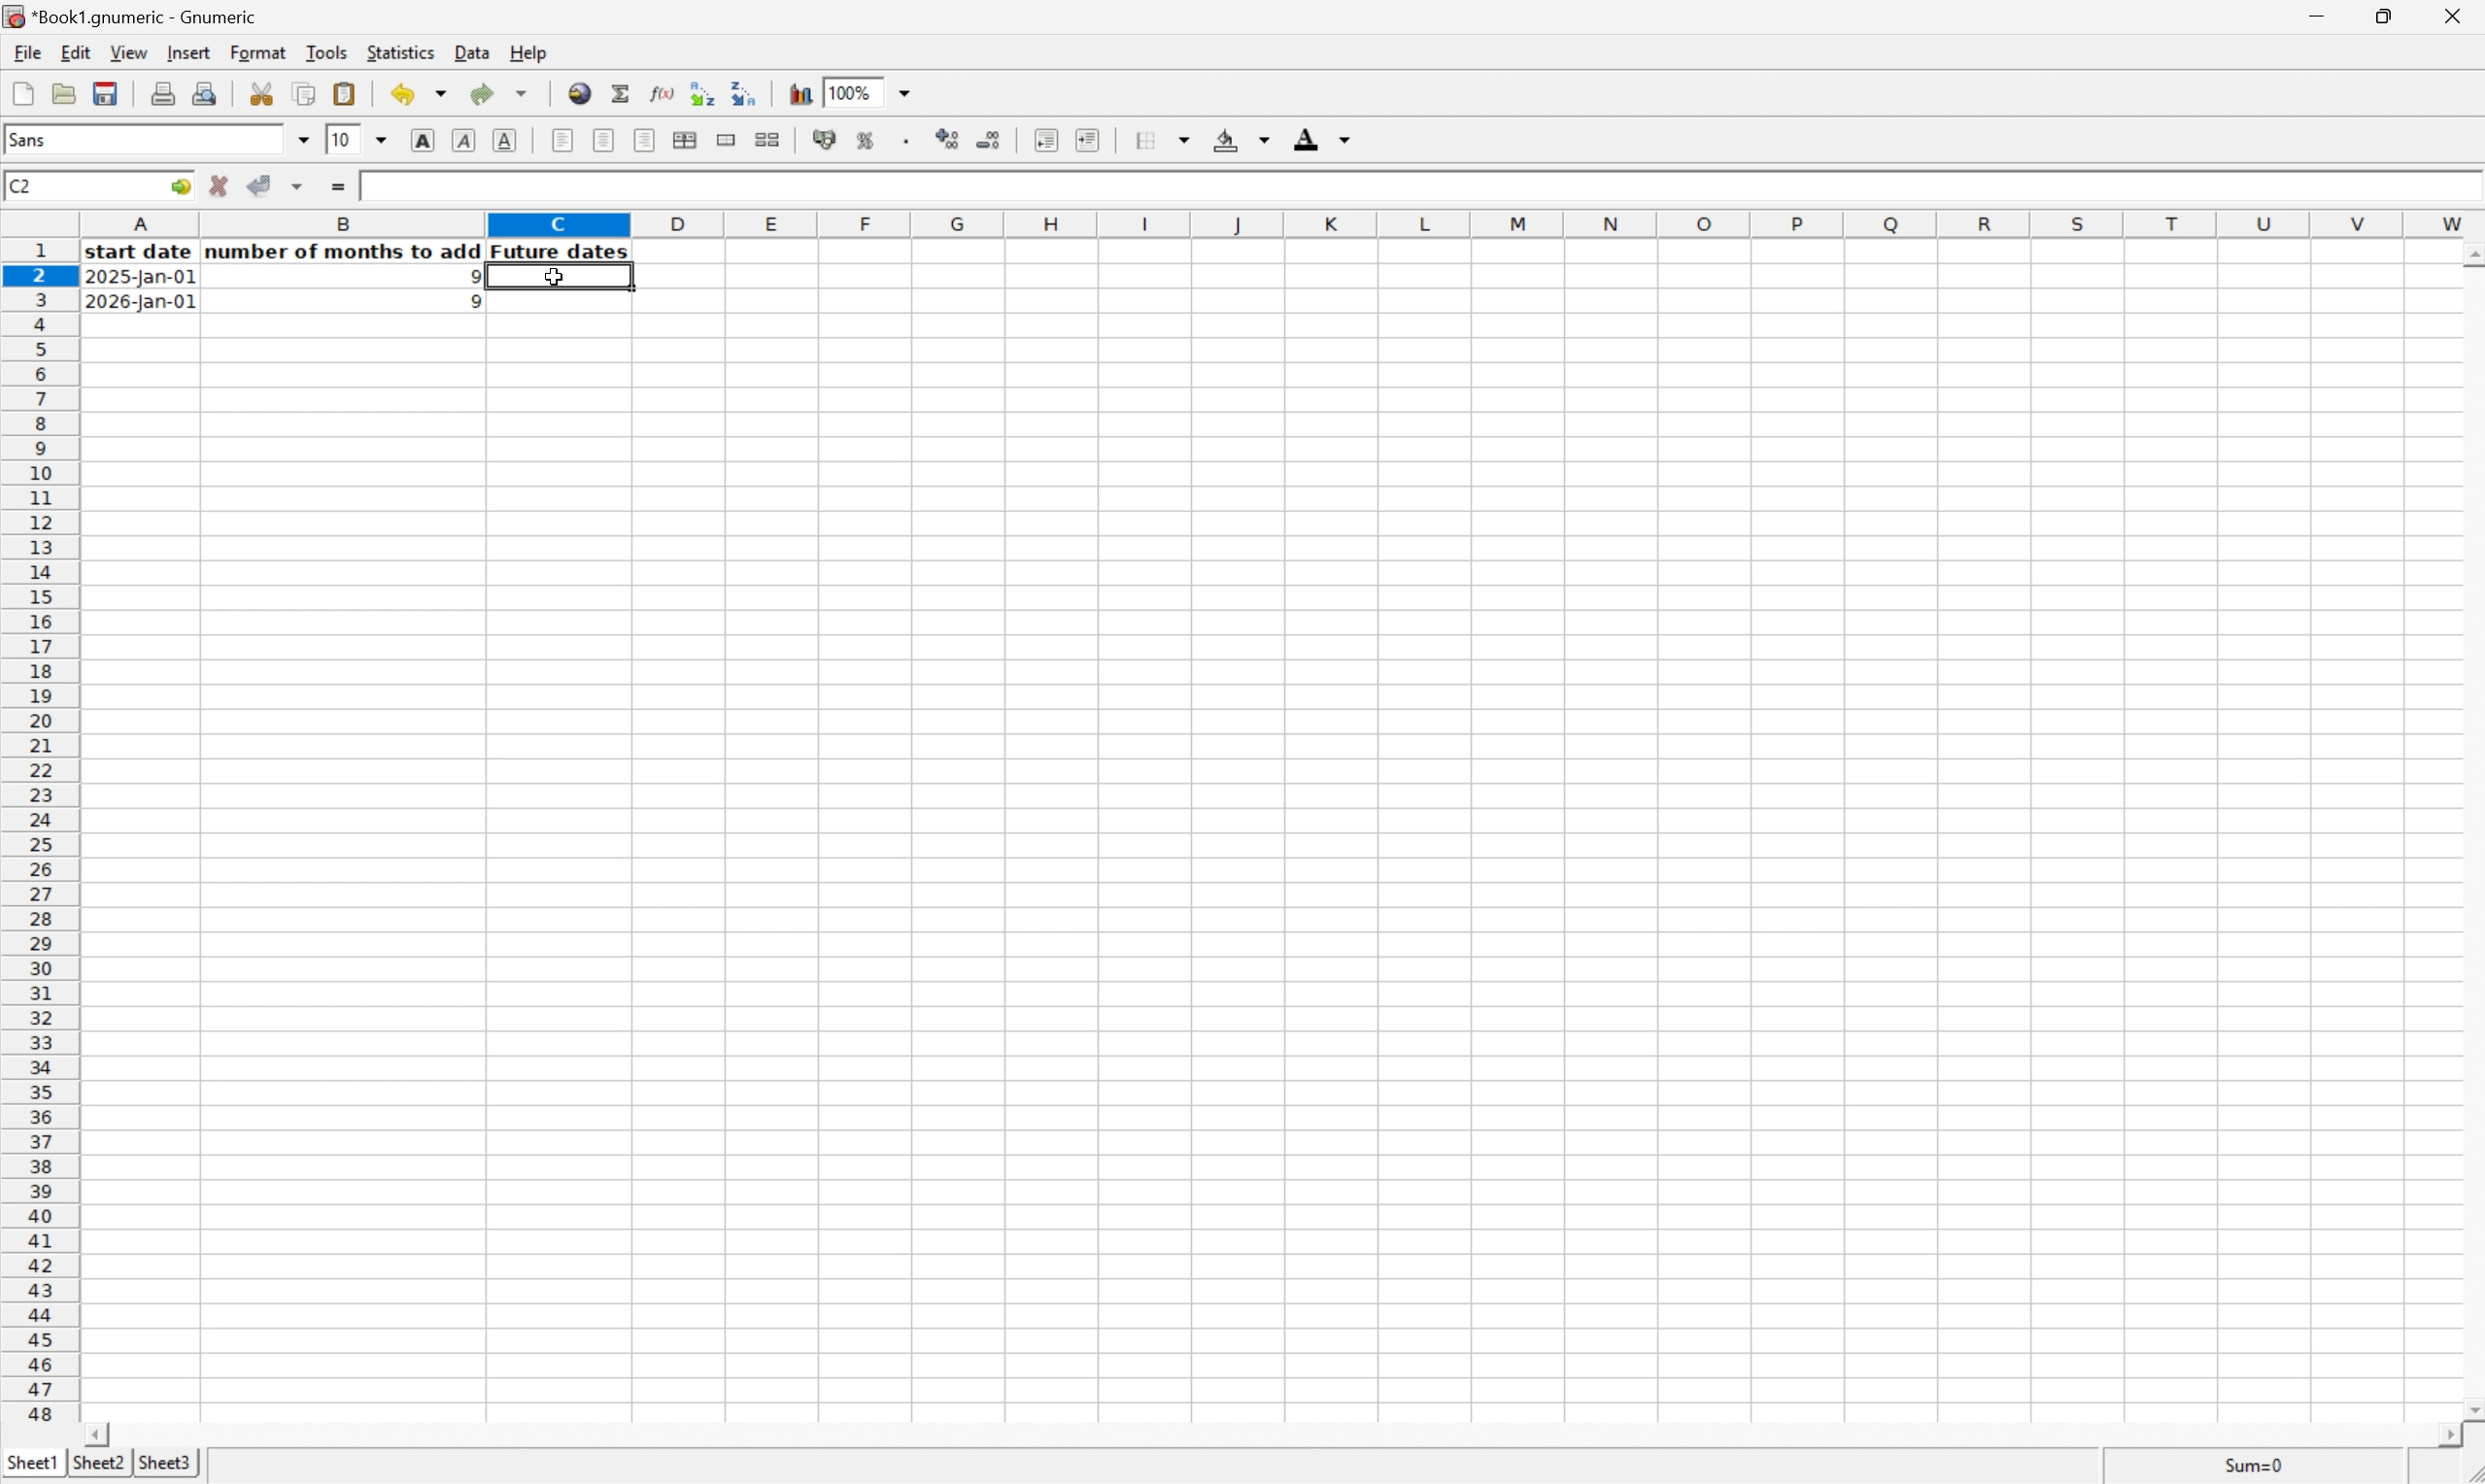 The height and width of the screenshot is (1484, 2485). I want to click on Decrease indent, and align the contents to the left, so click(1042, 139).